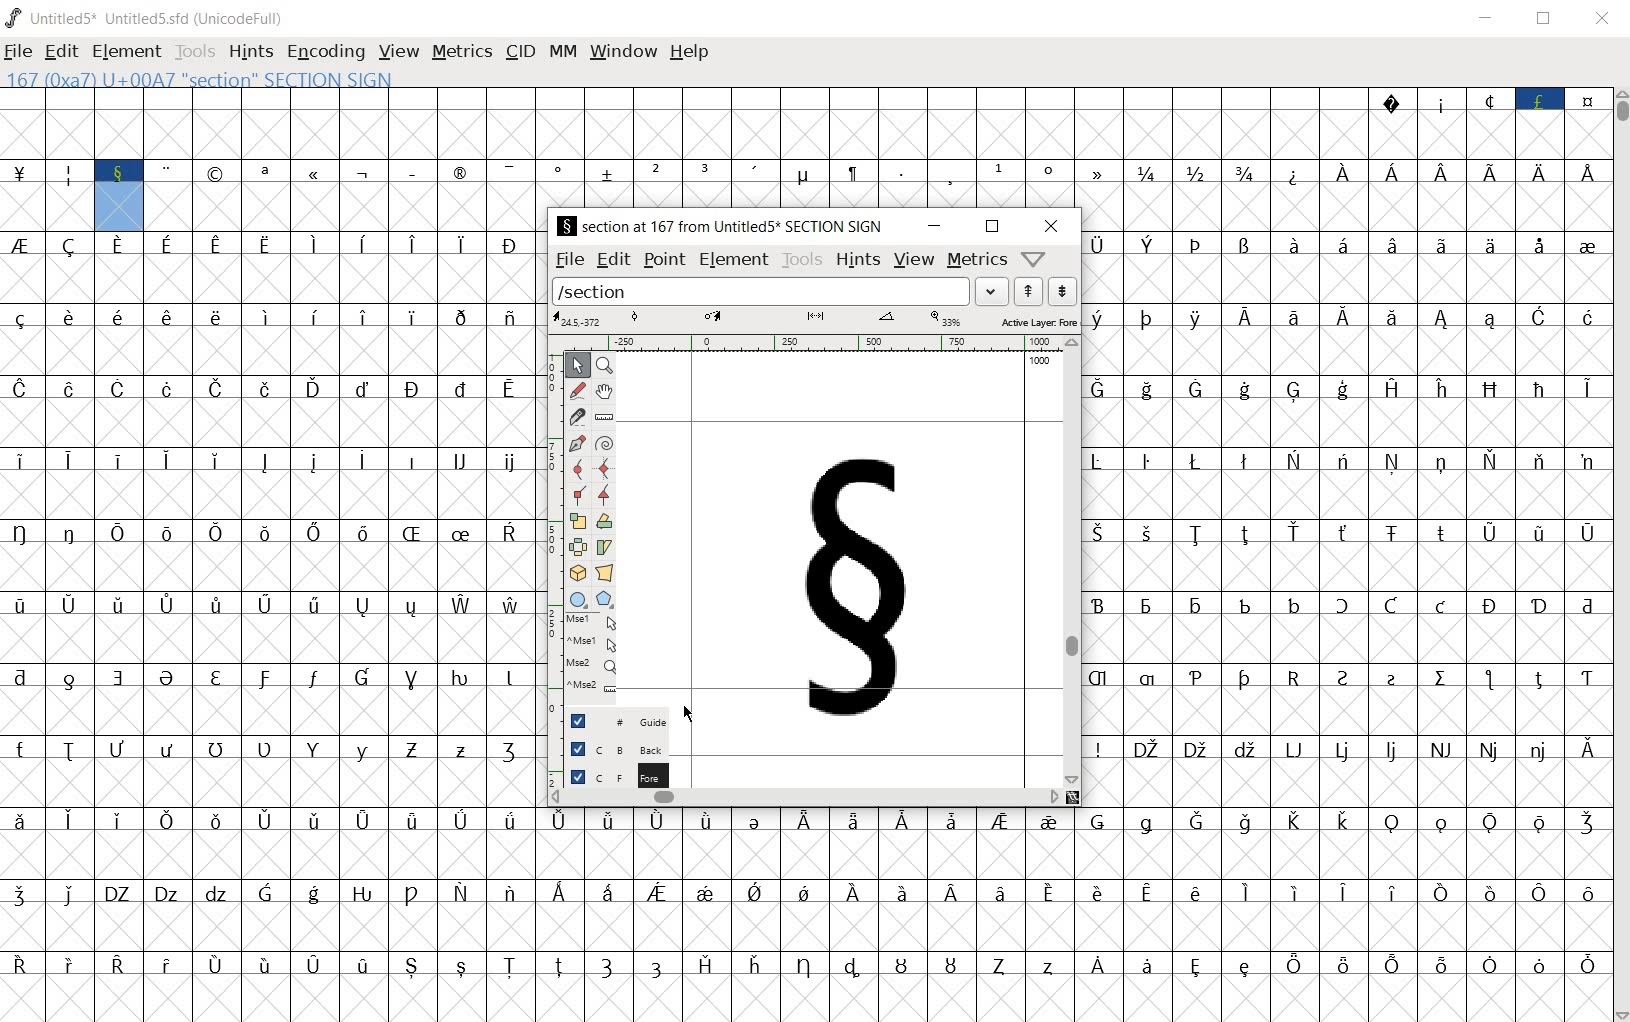  Describe the element at coordinates (604, 417) in the screenshot. I see `measure a distance, angle between points` at that location.